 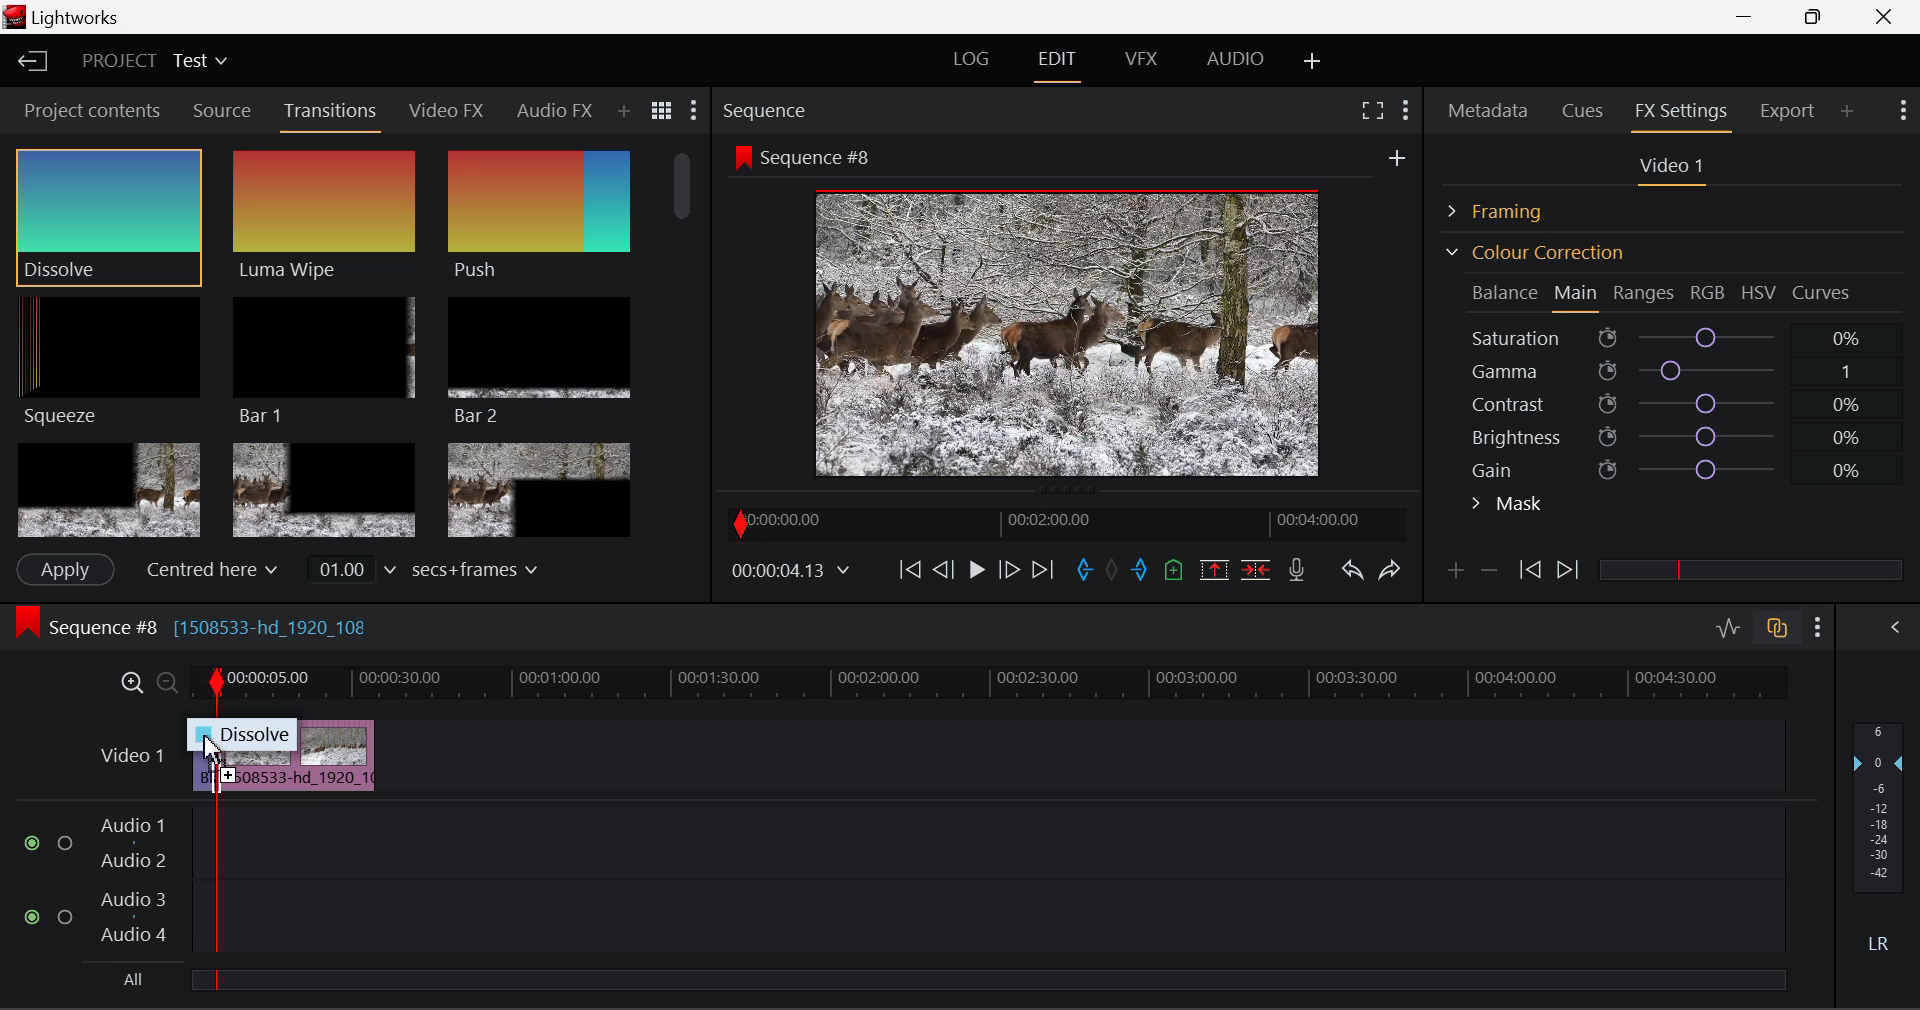 What do you see at coordinates (67, 19) in the screenshot?
I see `Window Title` at bounding box center [67, 19].